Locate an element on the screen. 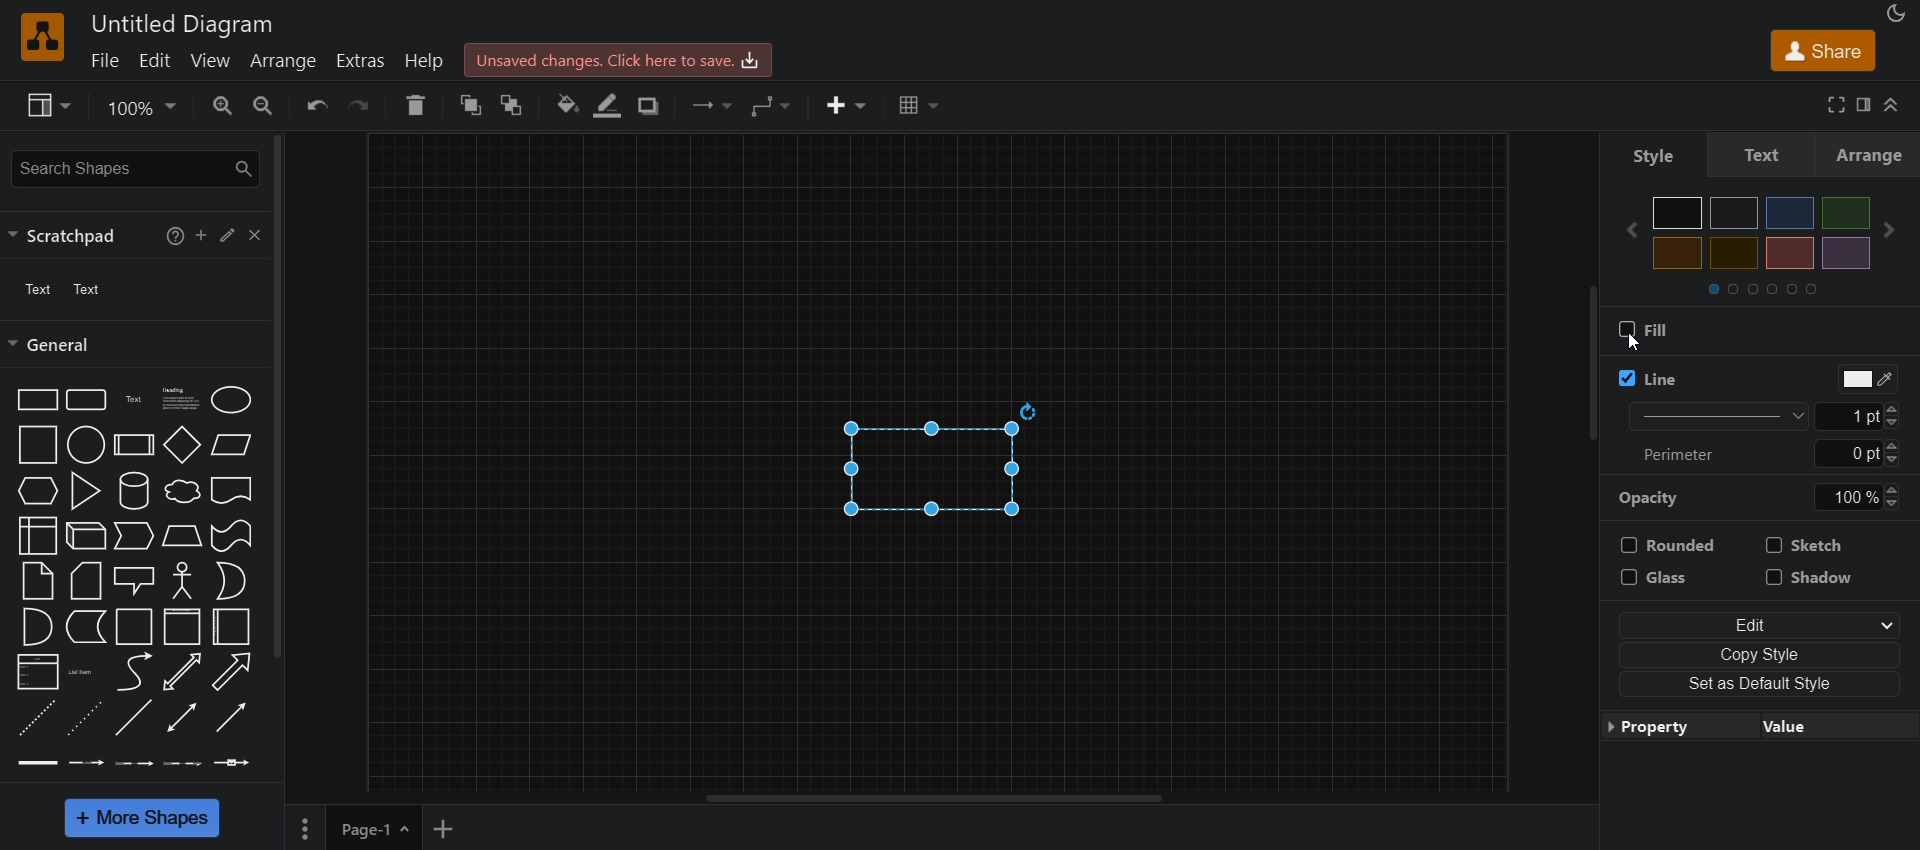 The image size is (1920, 850). container is located at coordinates (134, 627).